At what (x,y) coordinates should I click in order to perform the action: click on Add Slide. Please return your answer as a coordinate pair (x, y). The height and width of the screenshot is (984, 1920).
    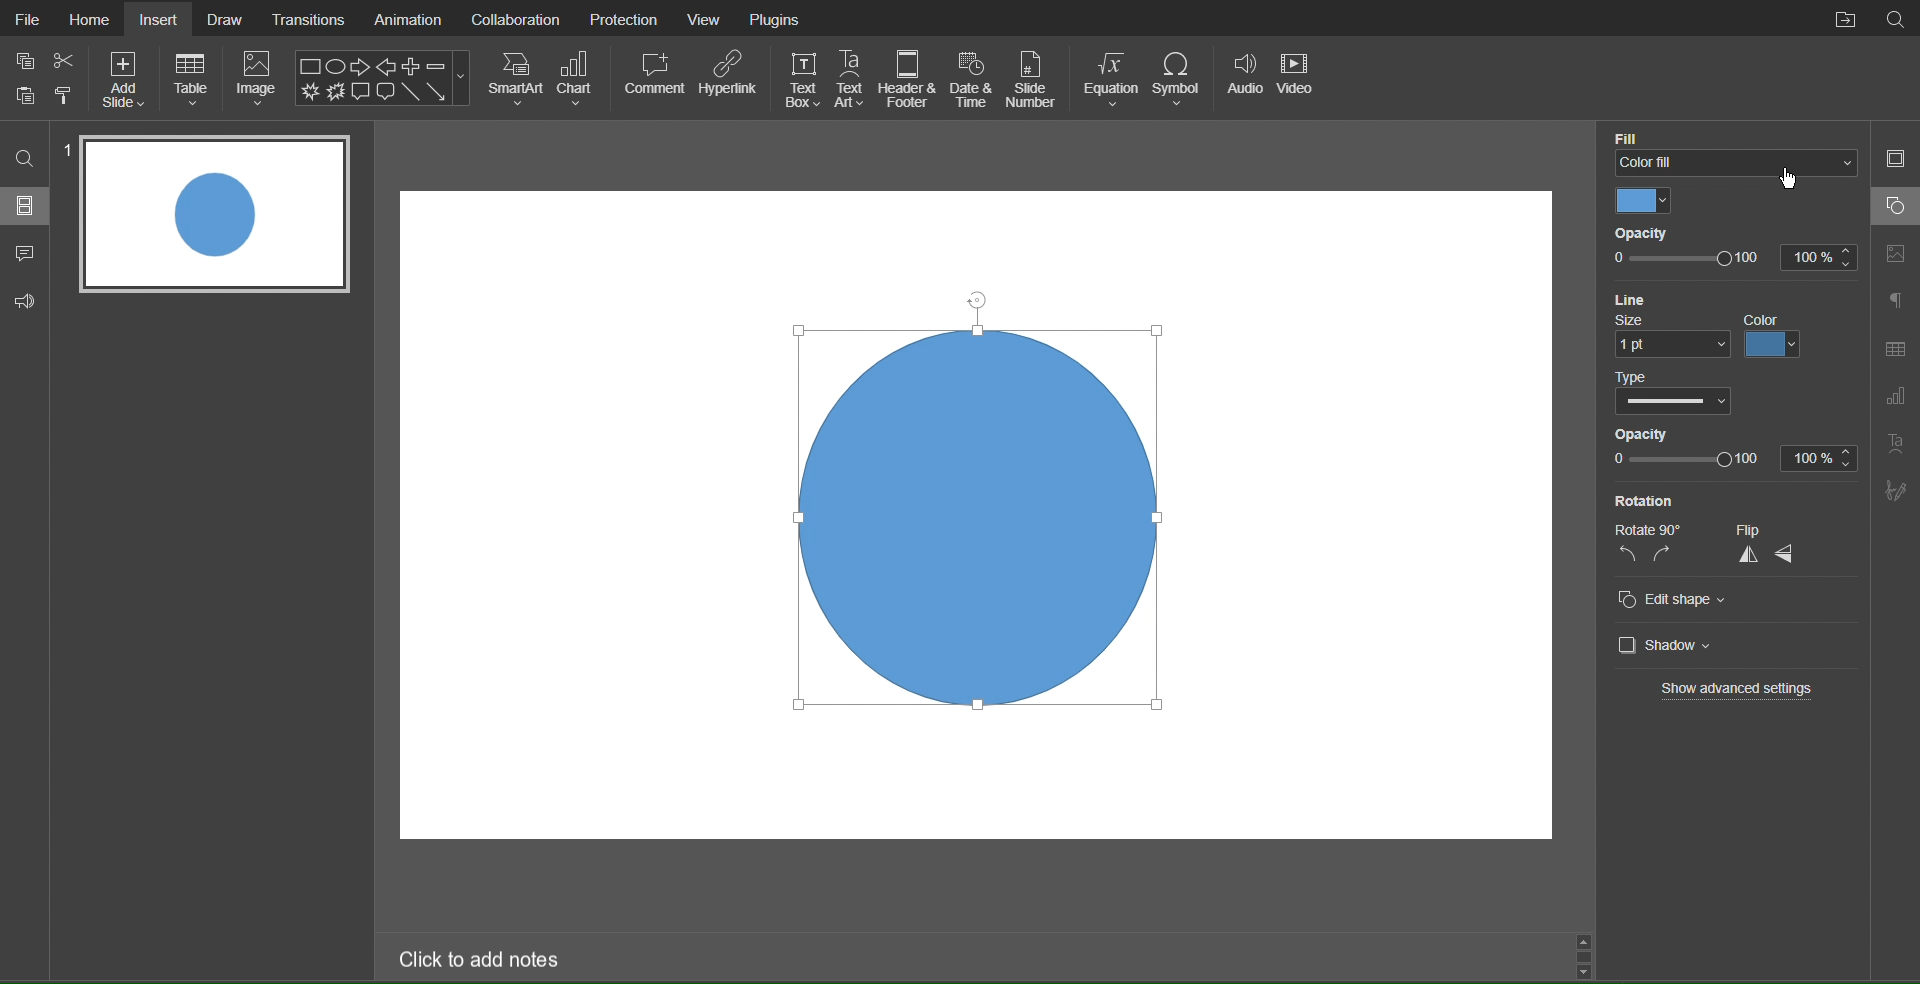
    Looking at the image, I should click on (123, 79).